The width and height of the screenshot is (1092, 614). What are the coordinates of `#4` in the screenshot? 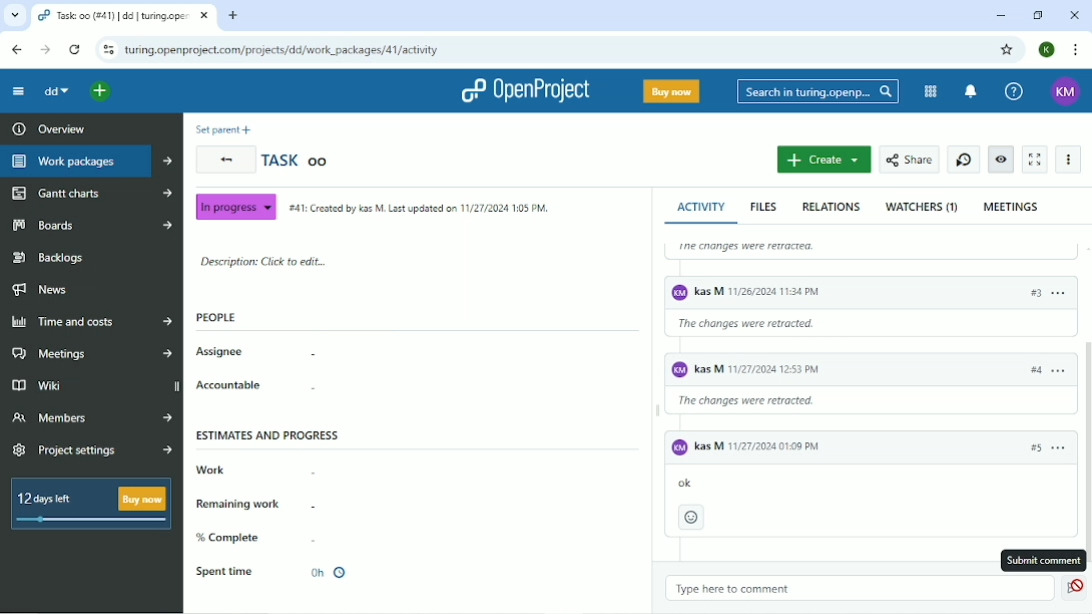 It's located at (1036, 375).